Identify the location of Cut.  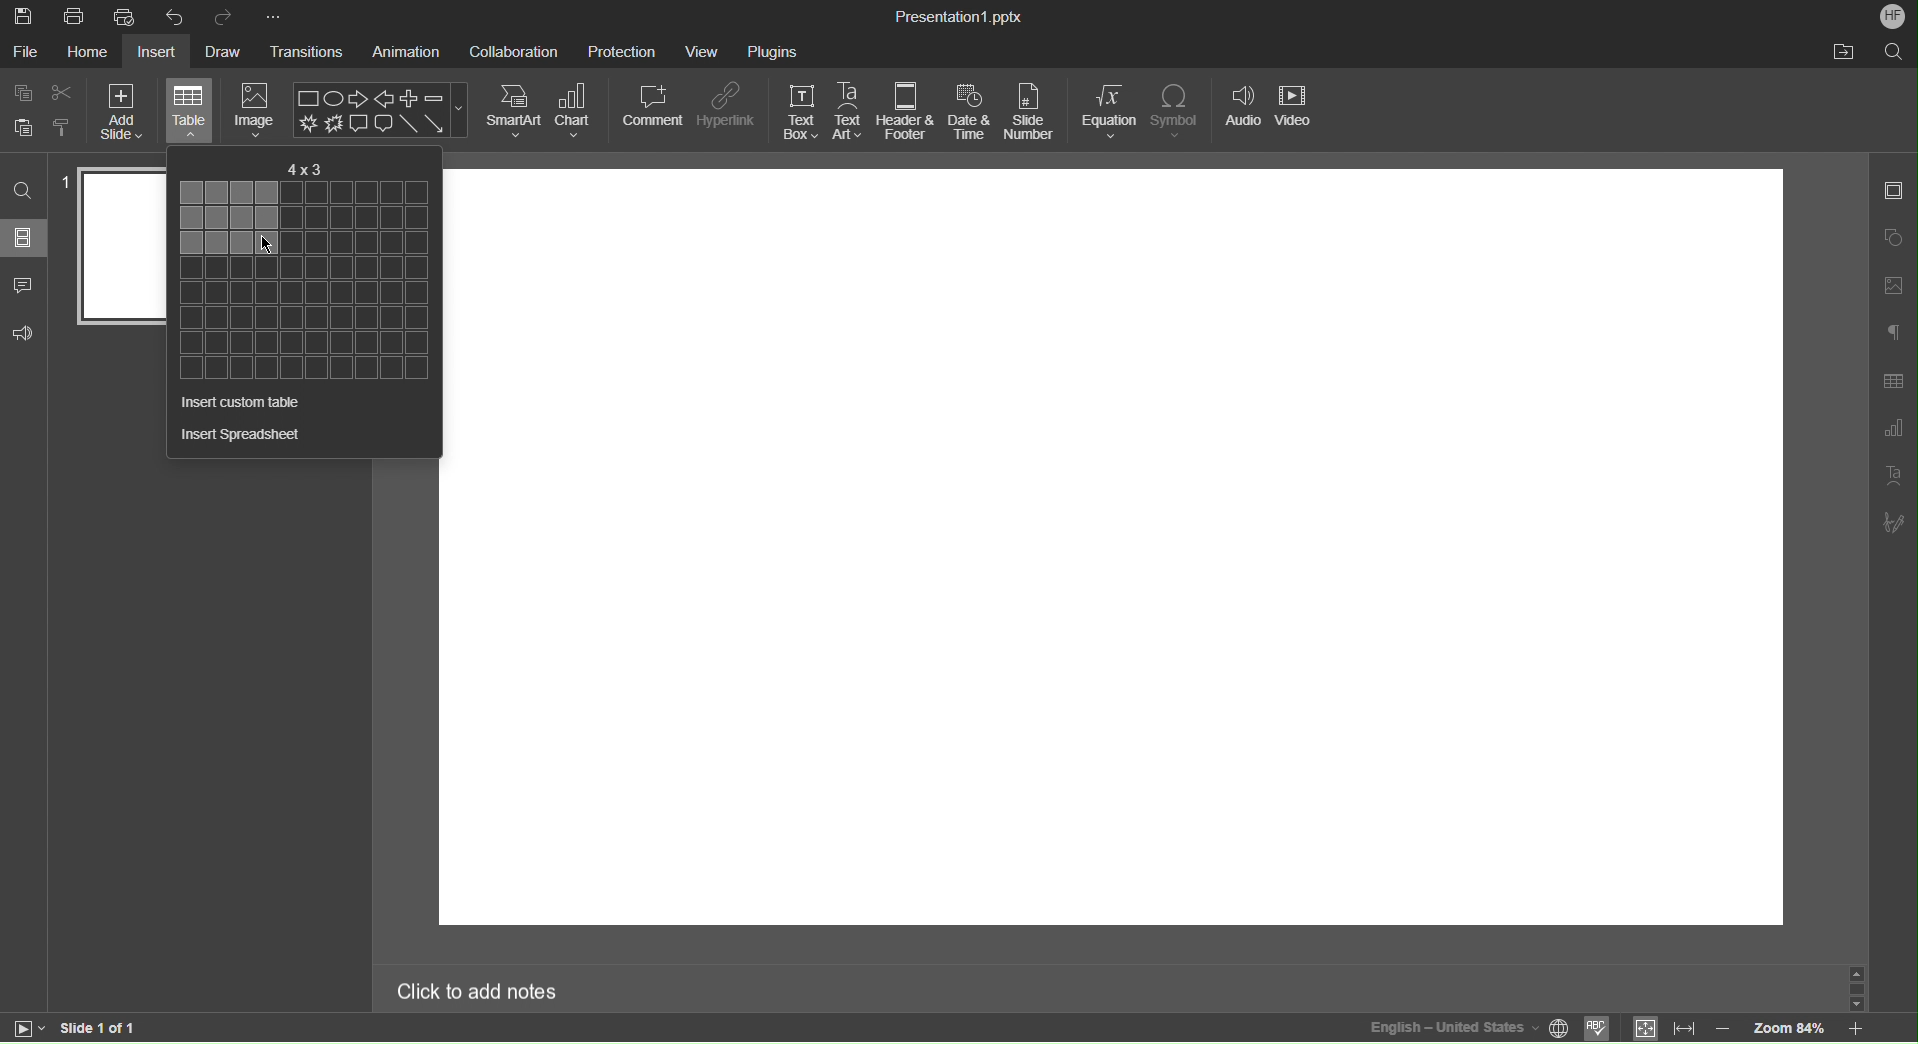
(64, 93).